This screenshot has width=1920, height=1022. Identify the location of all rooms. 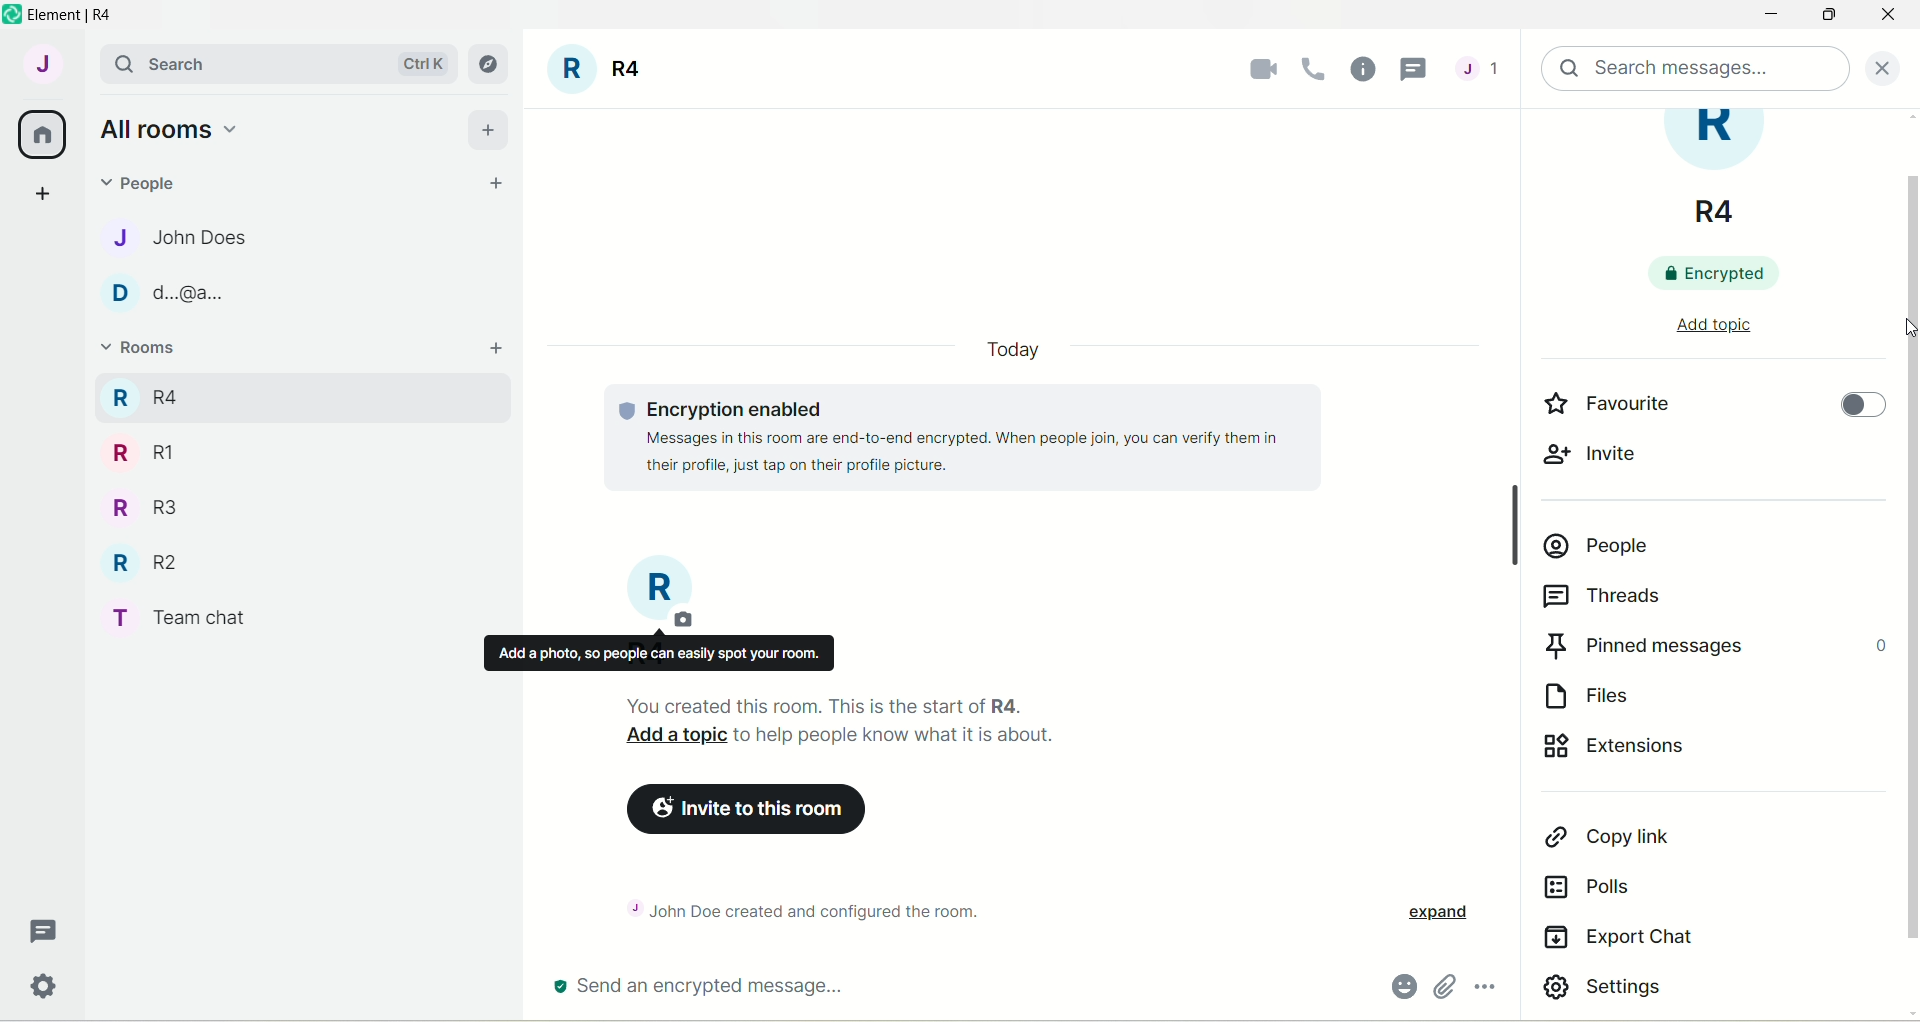
(167, 128).